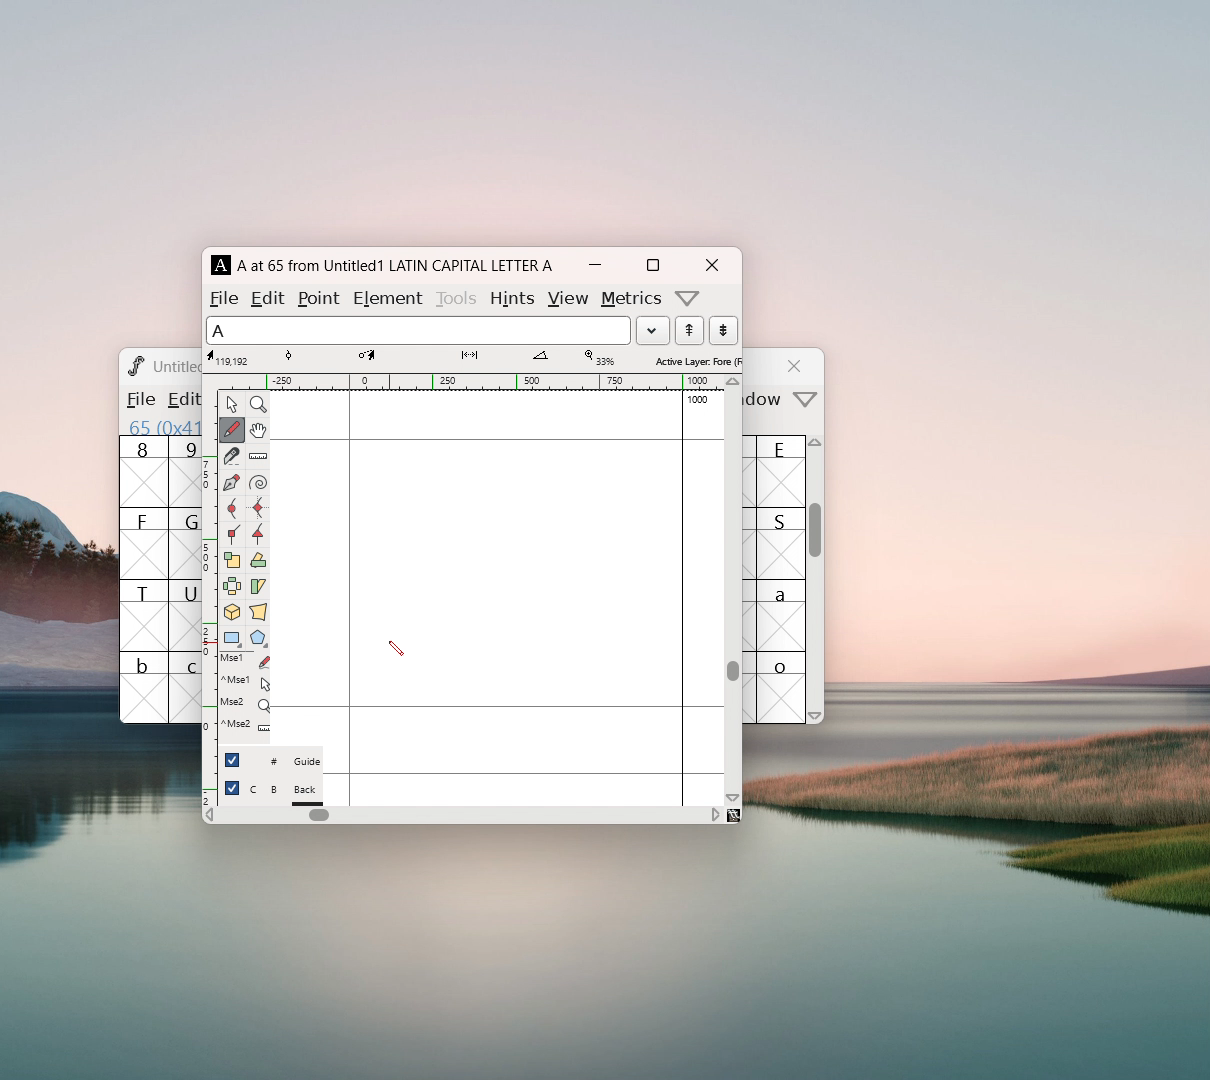 The height and width of the screenshot is (1080, 1210). What do you see at coordinates (209, 596) in the screenshot?
I see `vertical ruler` at bounding box center [209, 596].